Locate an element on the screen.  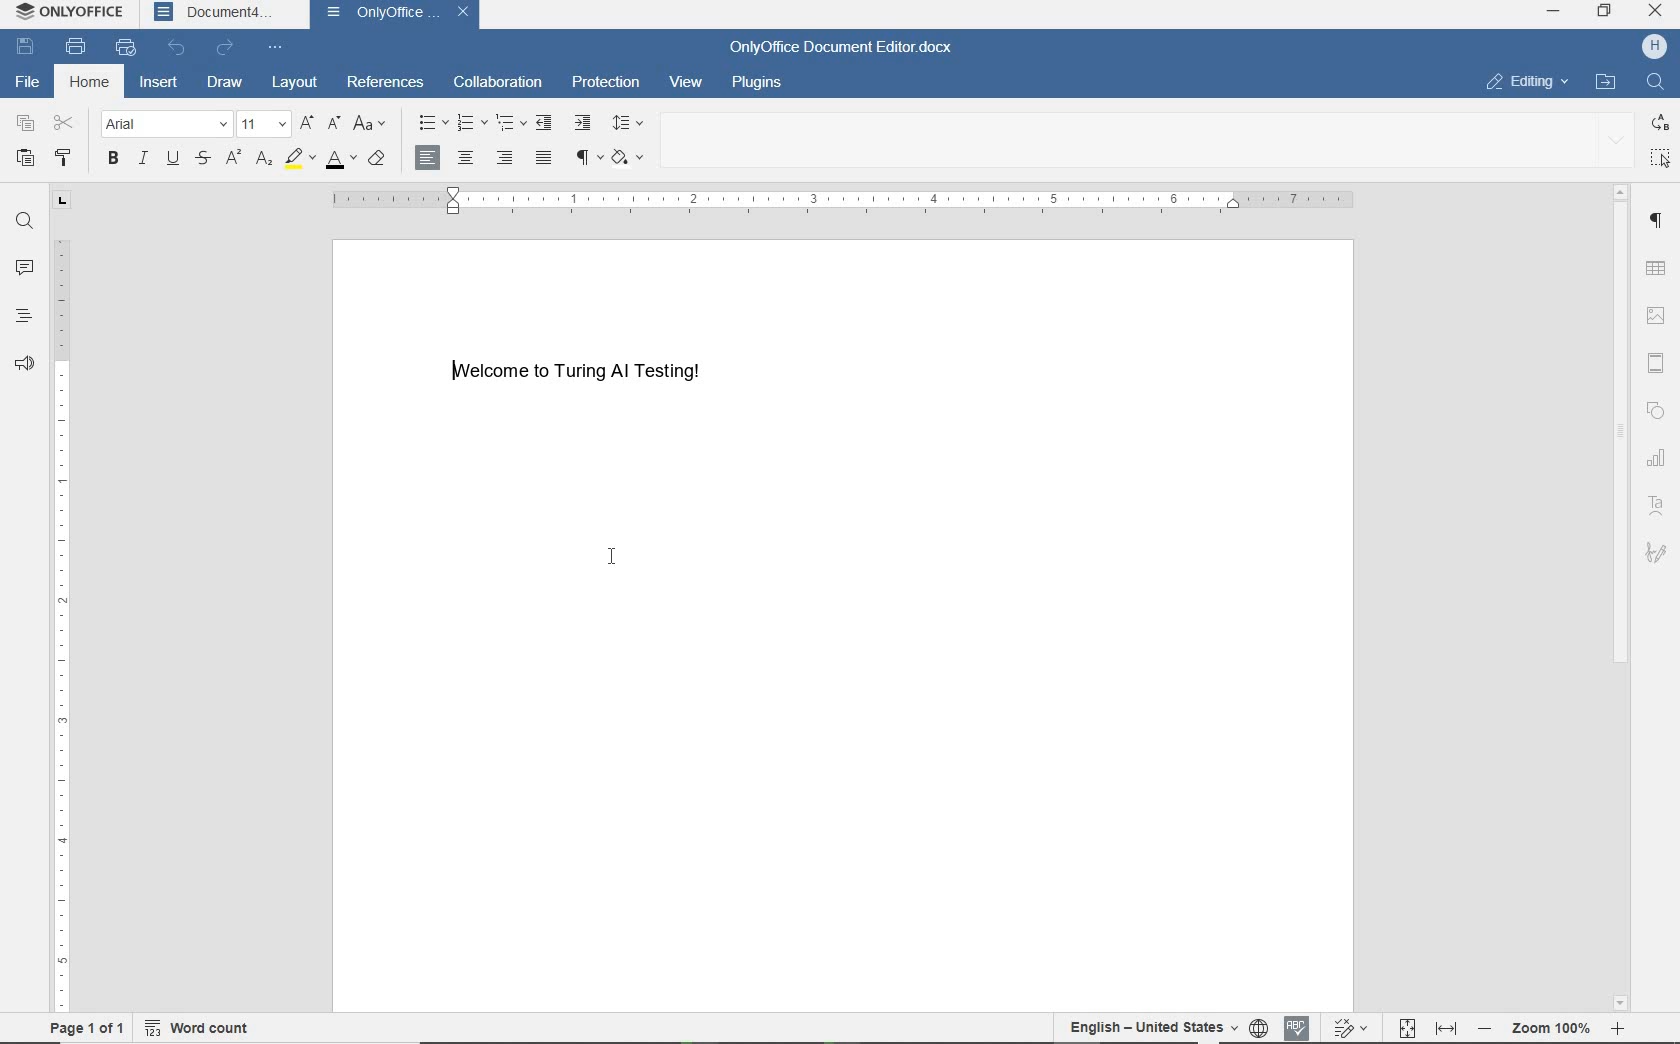
increase indent is located at coordinates (585, 124).